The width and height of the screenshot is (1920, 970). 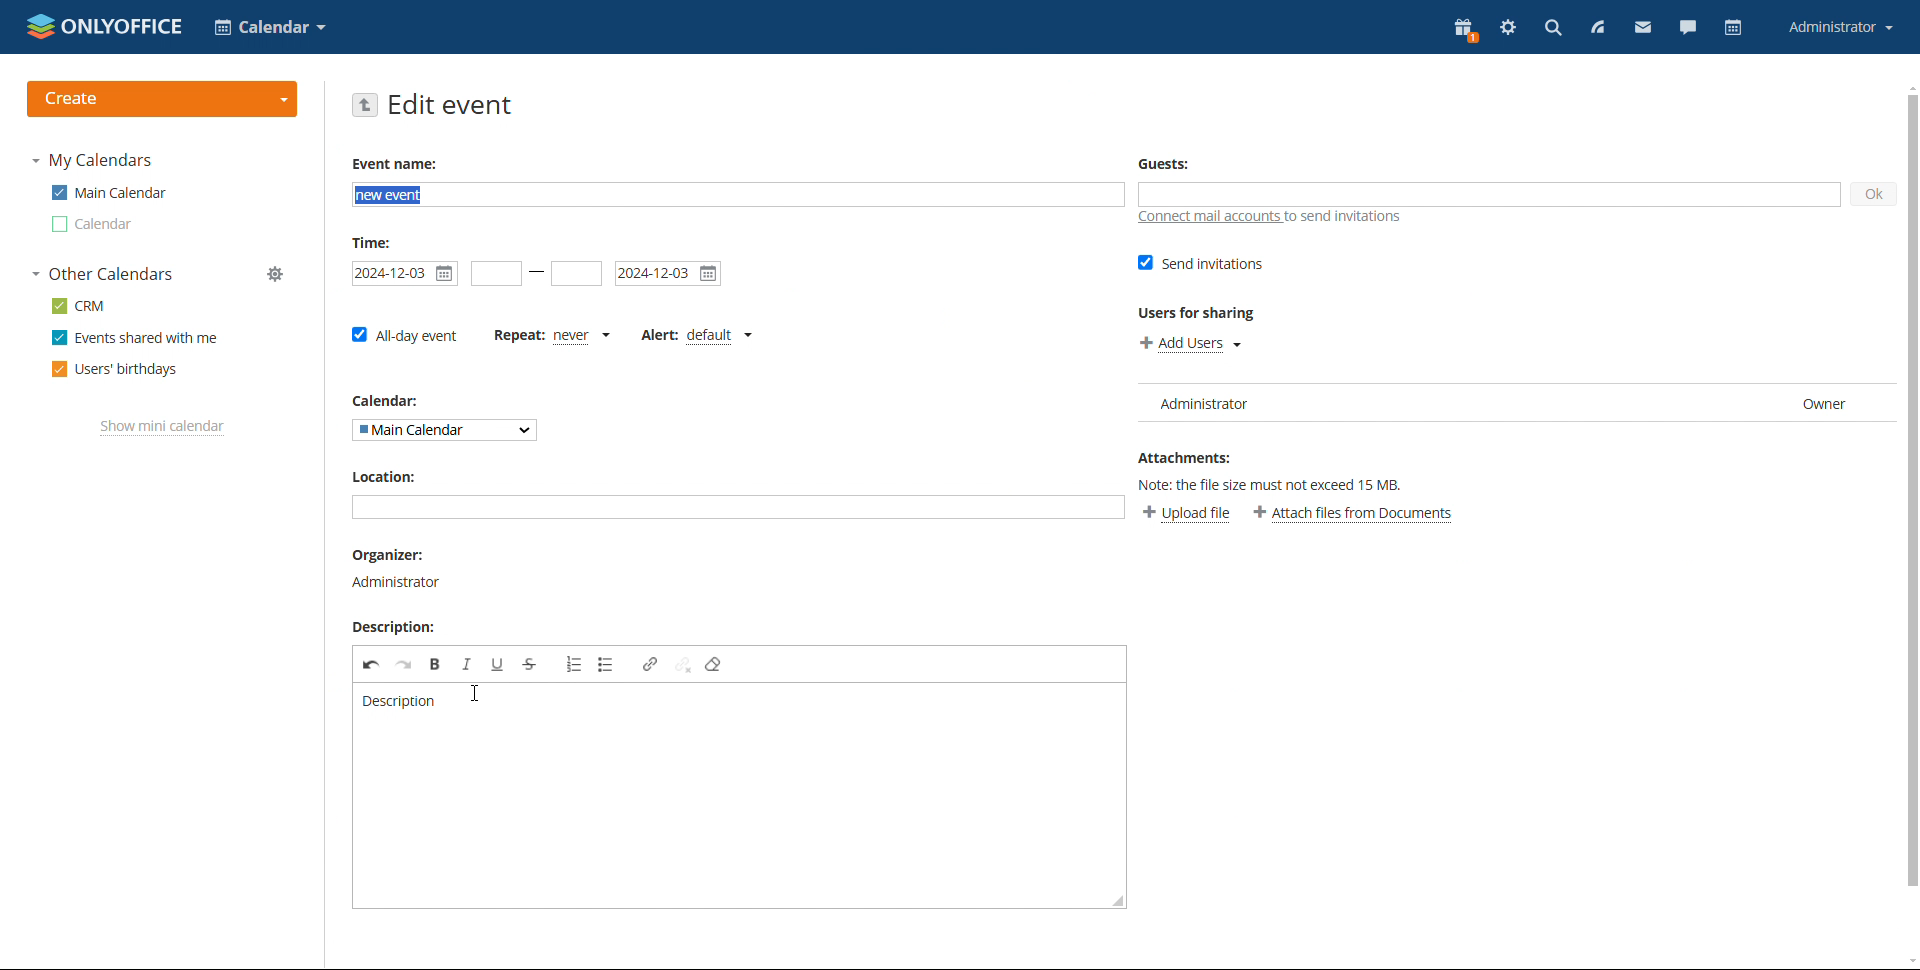 What do you see at coordinates (1908, 962) in the screenshot?
I see `scroll down` at bounding box center [1908, 962].